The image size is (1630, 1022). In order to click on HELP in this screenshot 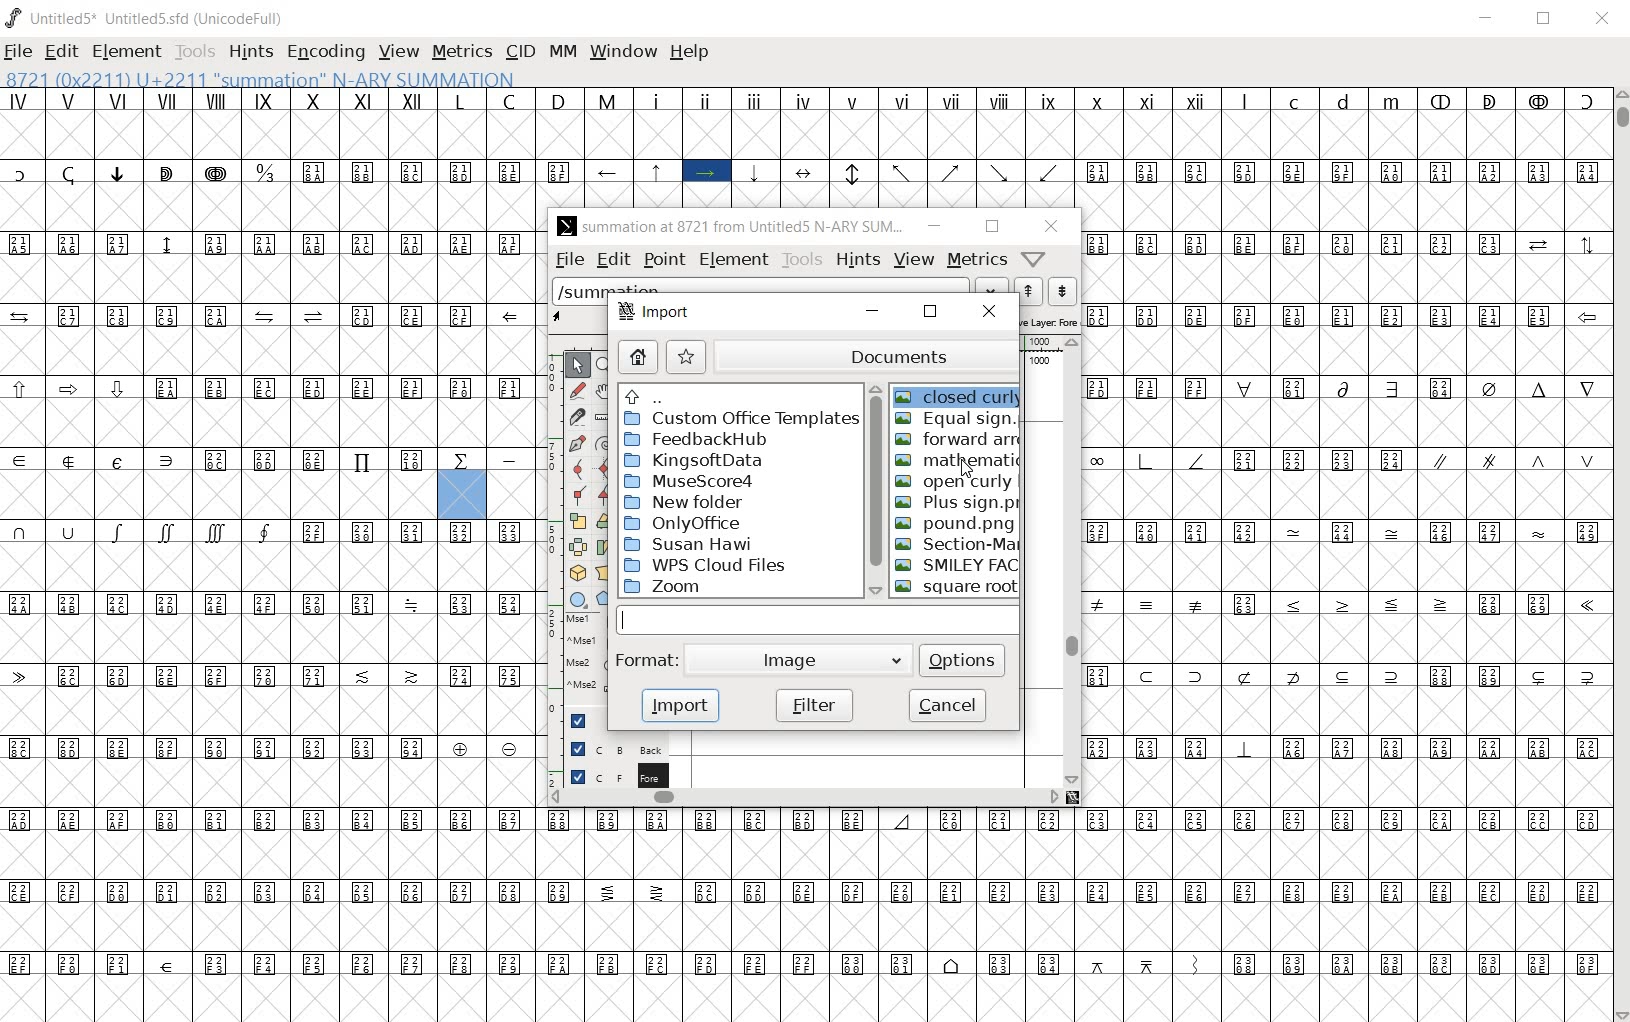, I will do `click(693, 54)`.